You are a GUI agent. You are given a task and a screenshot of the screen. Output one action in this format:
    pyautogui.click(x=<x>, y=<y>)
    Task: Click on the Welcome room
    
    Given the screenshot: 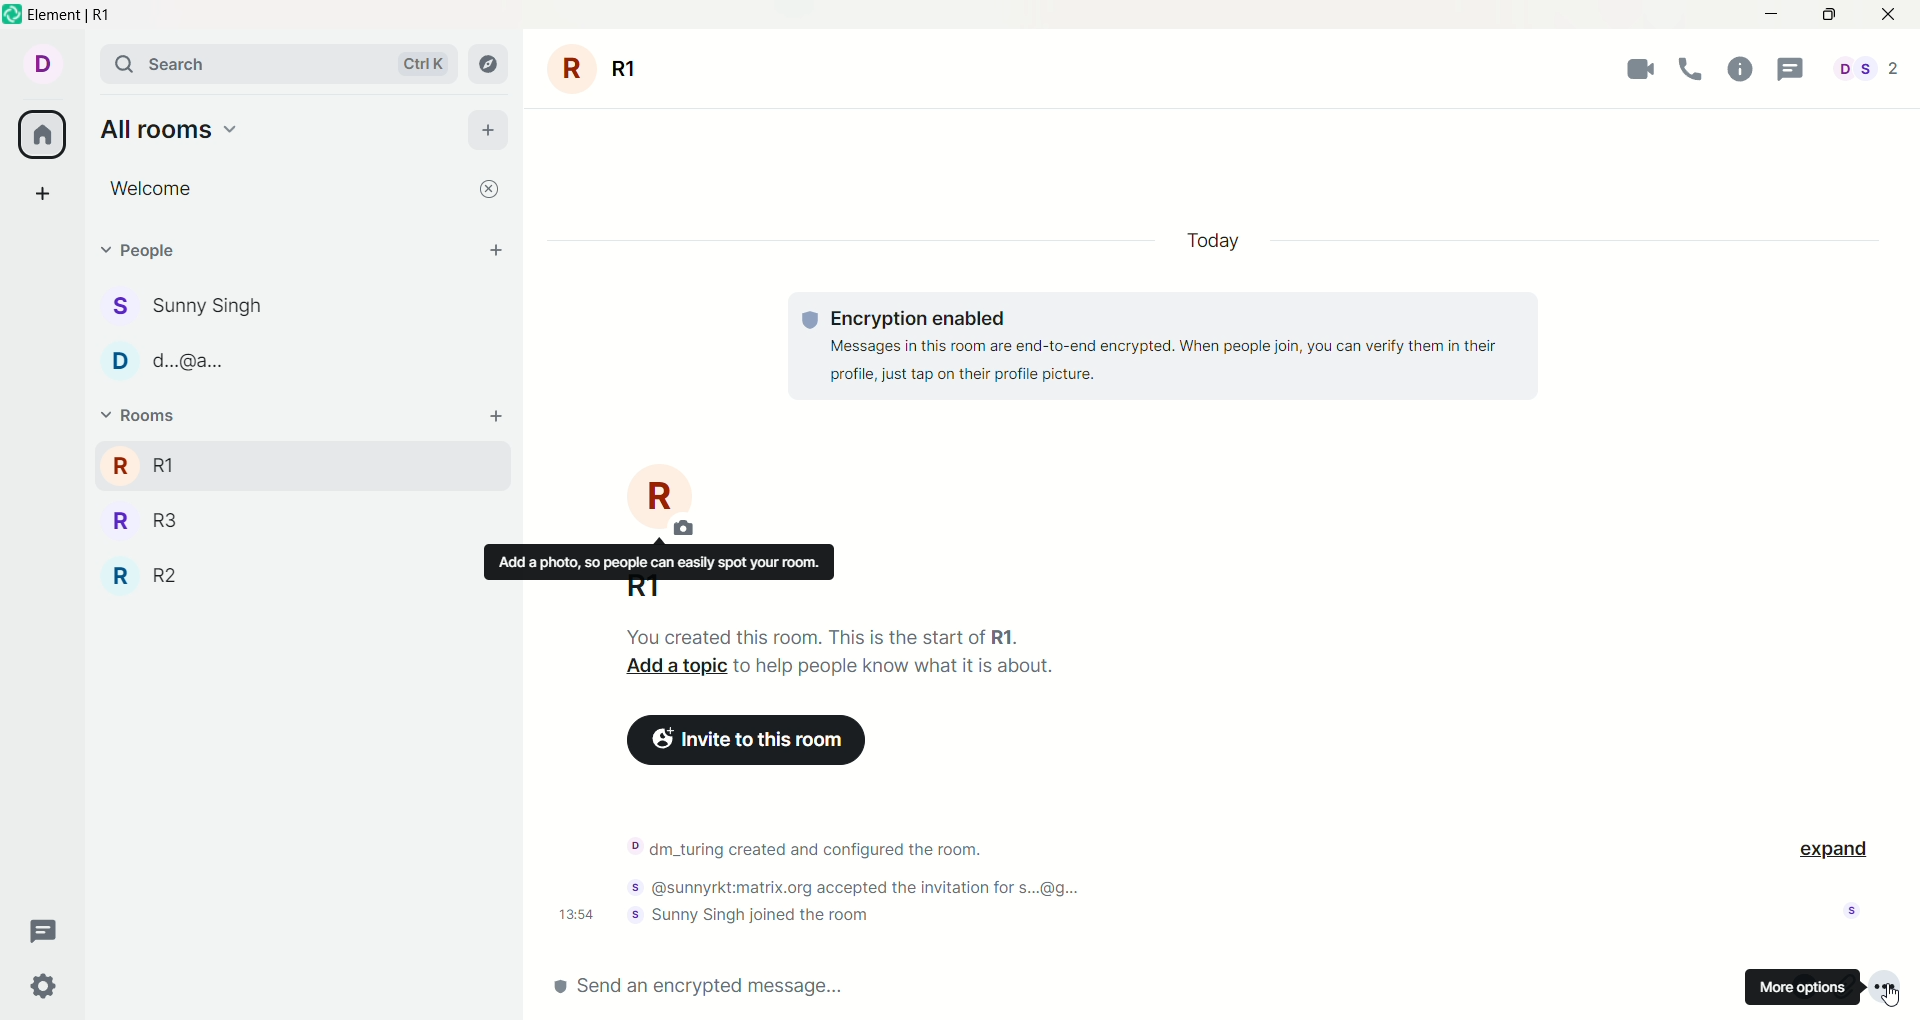 What is the action you would take?
    pyautogui.click(x=284, y=189)
    